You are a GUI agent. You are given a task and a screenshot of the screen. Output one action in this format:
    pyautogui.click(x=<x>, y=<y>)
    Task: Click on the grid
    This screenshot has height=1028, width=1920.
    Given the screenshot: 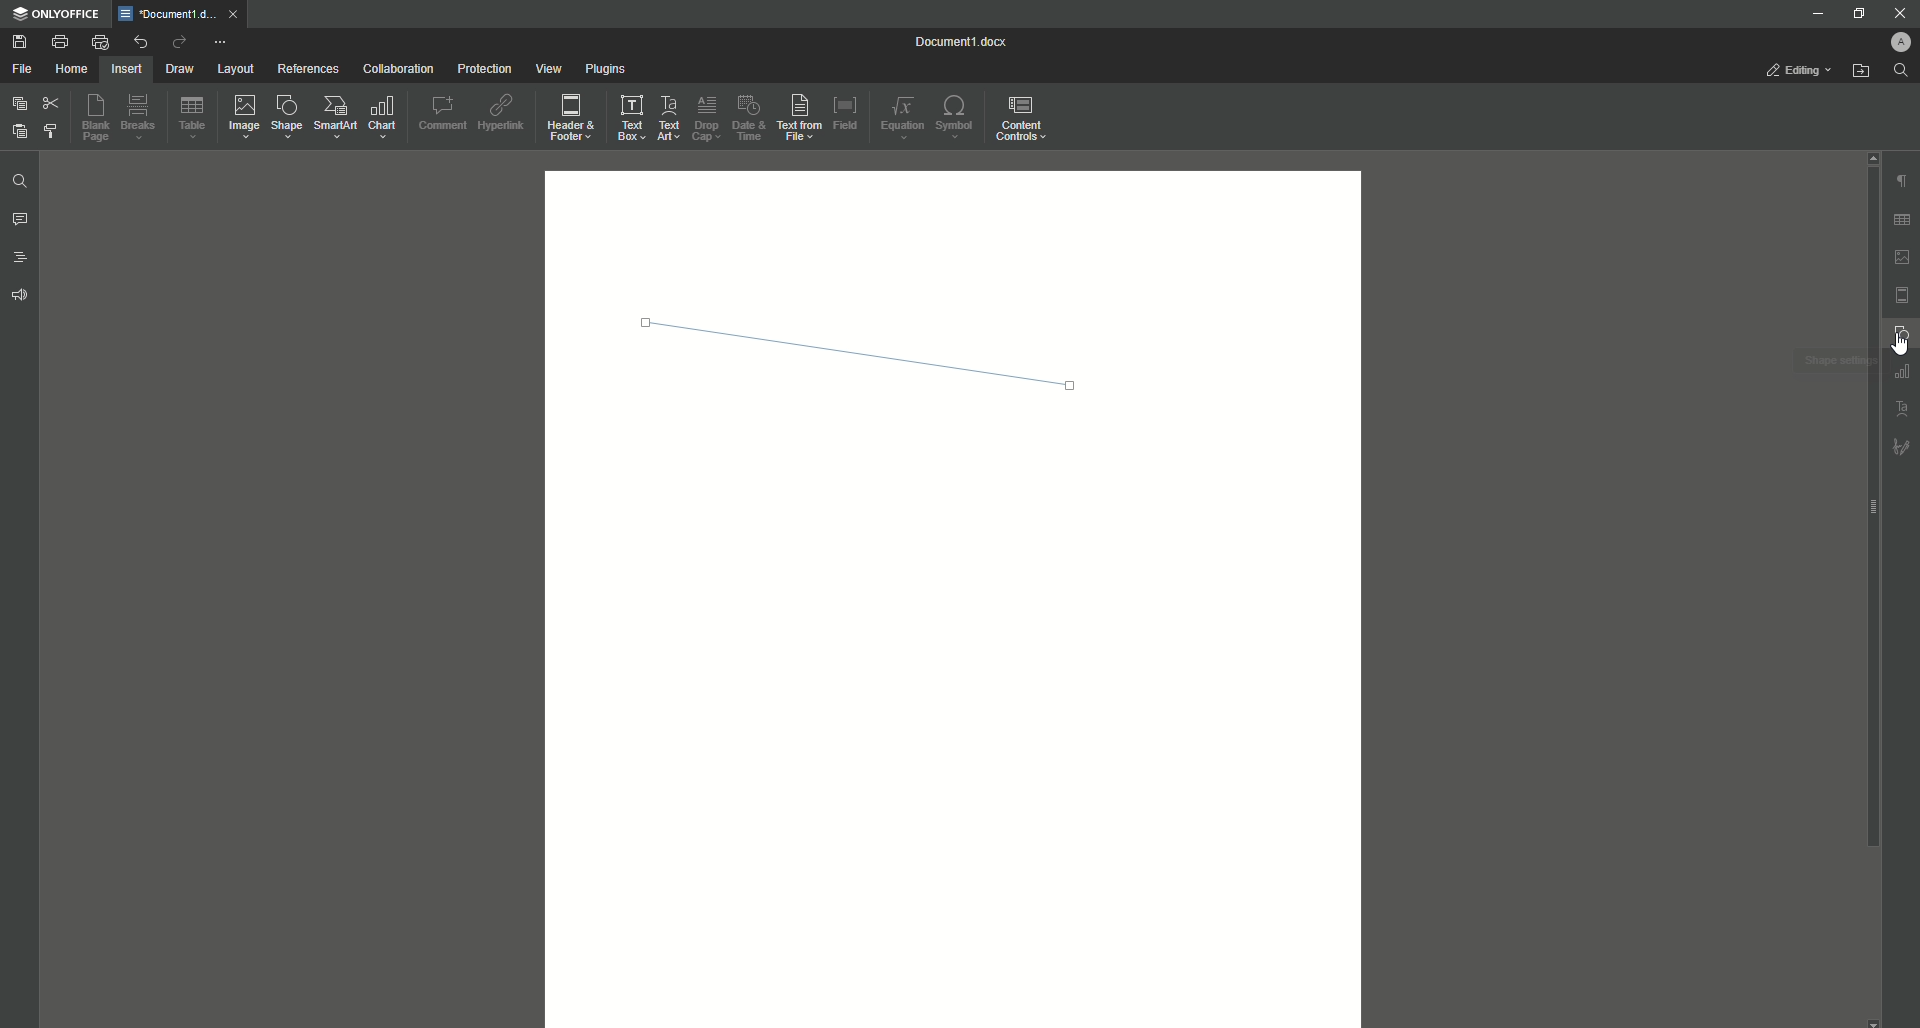 What is the action you would take?
    pyautogui.click(x=1900, y=216)
    